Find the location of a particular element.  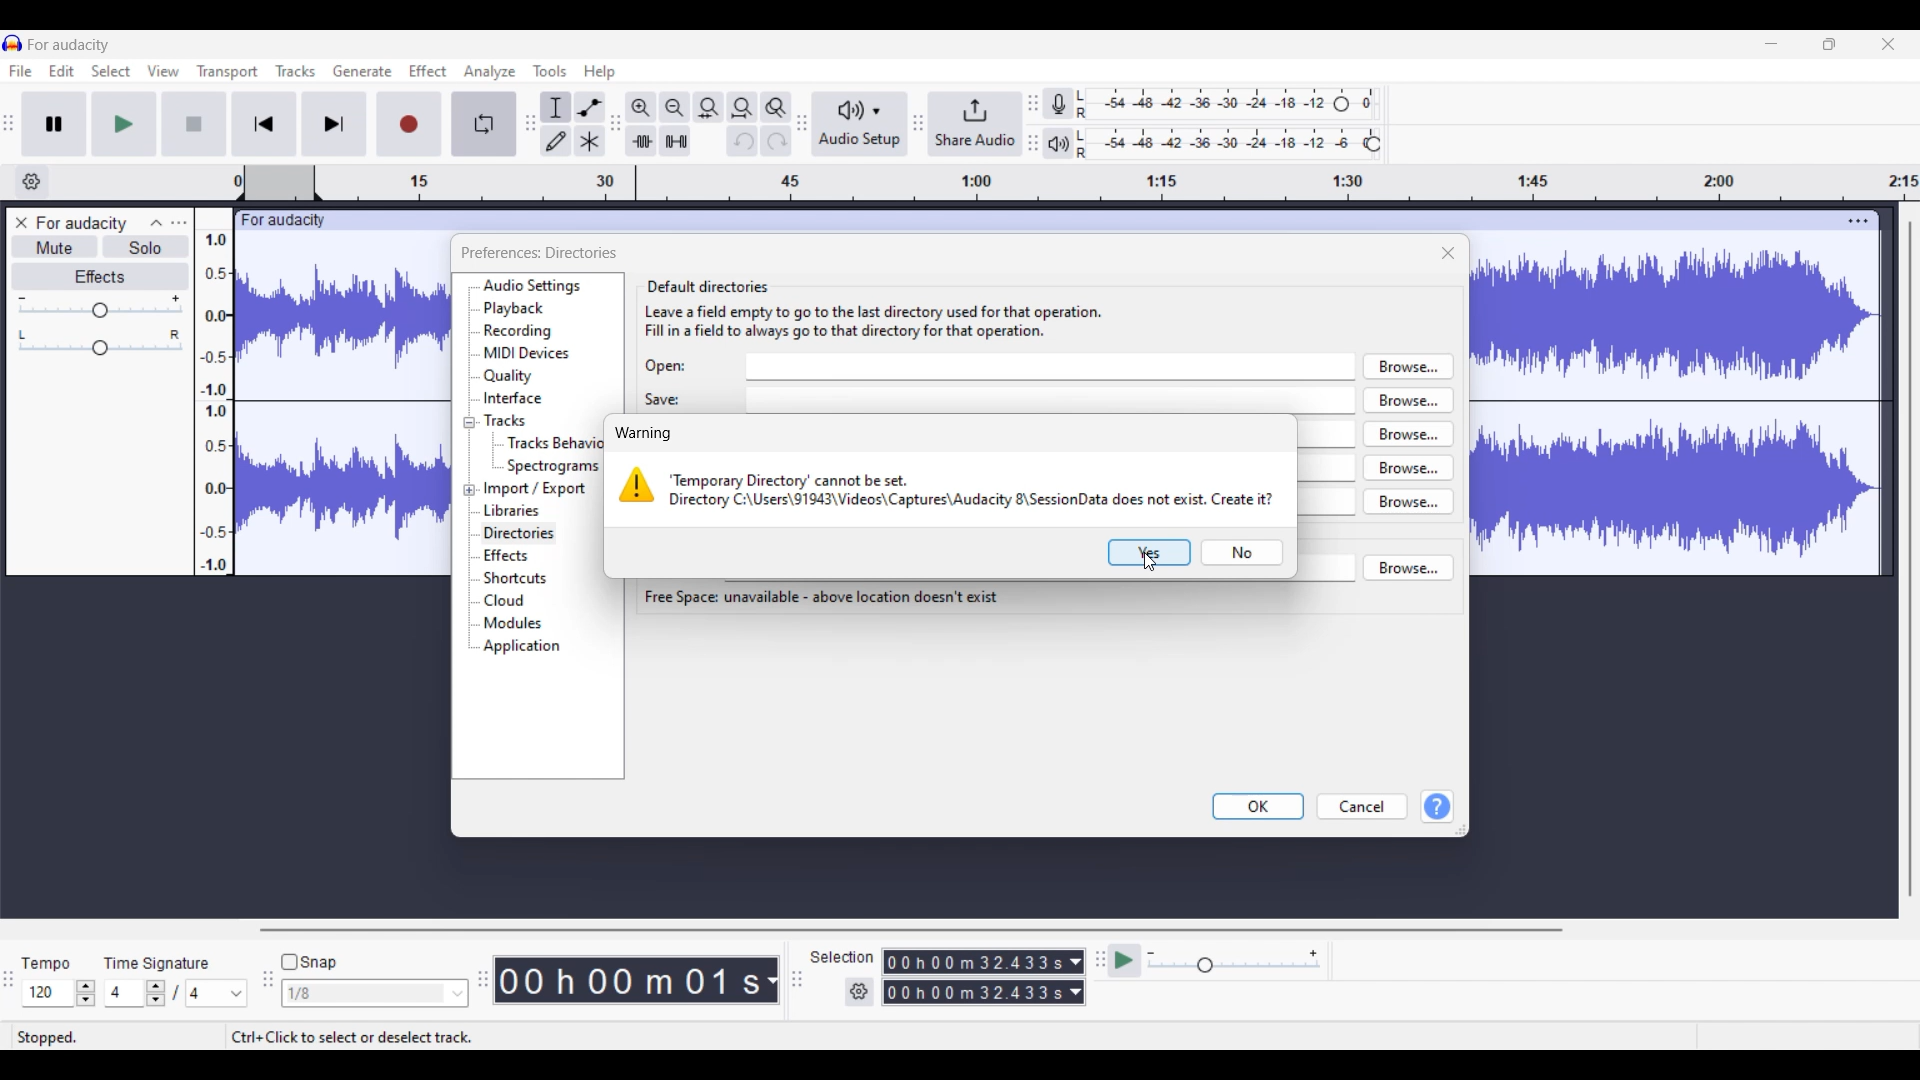

Quality is located at coordinates (509, 376).